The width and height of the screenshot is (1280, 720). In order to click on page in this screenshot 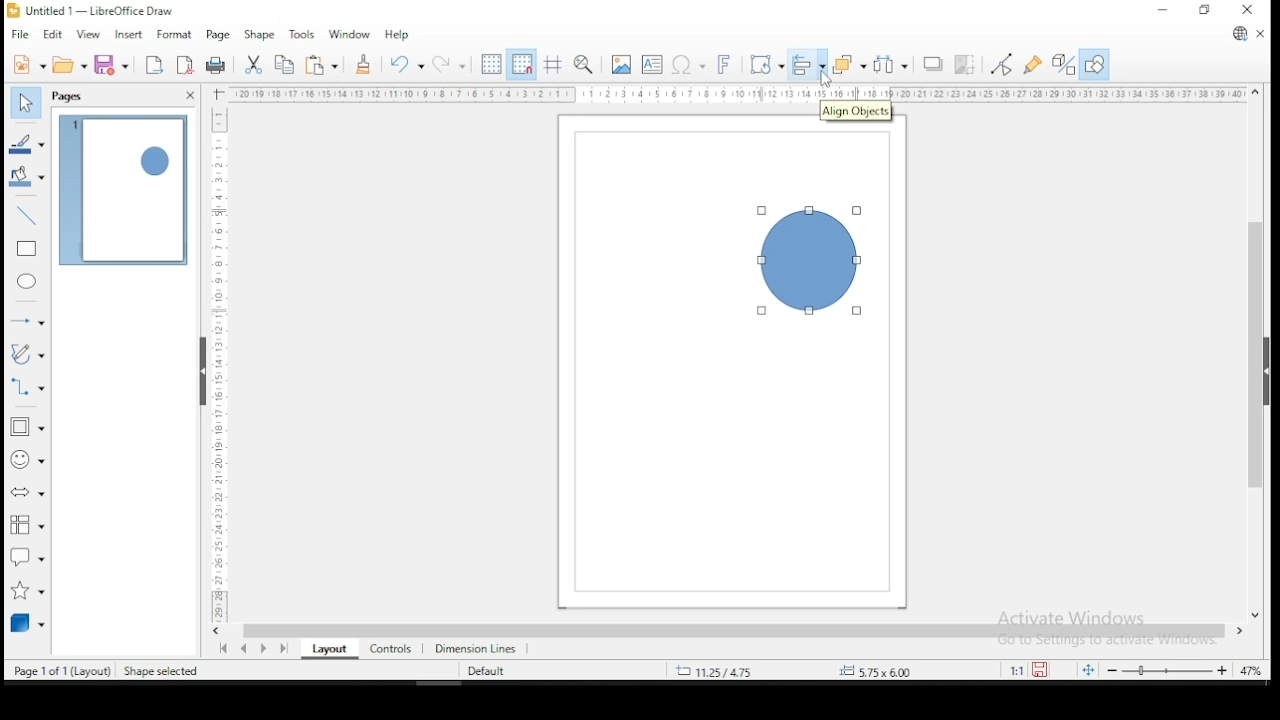, I will do `click(217, 36)`.